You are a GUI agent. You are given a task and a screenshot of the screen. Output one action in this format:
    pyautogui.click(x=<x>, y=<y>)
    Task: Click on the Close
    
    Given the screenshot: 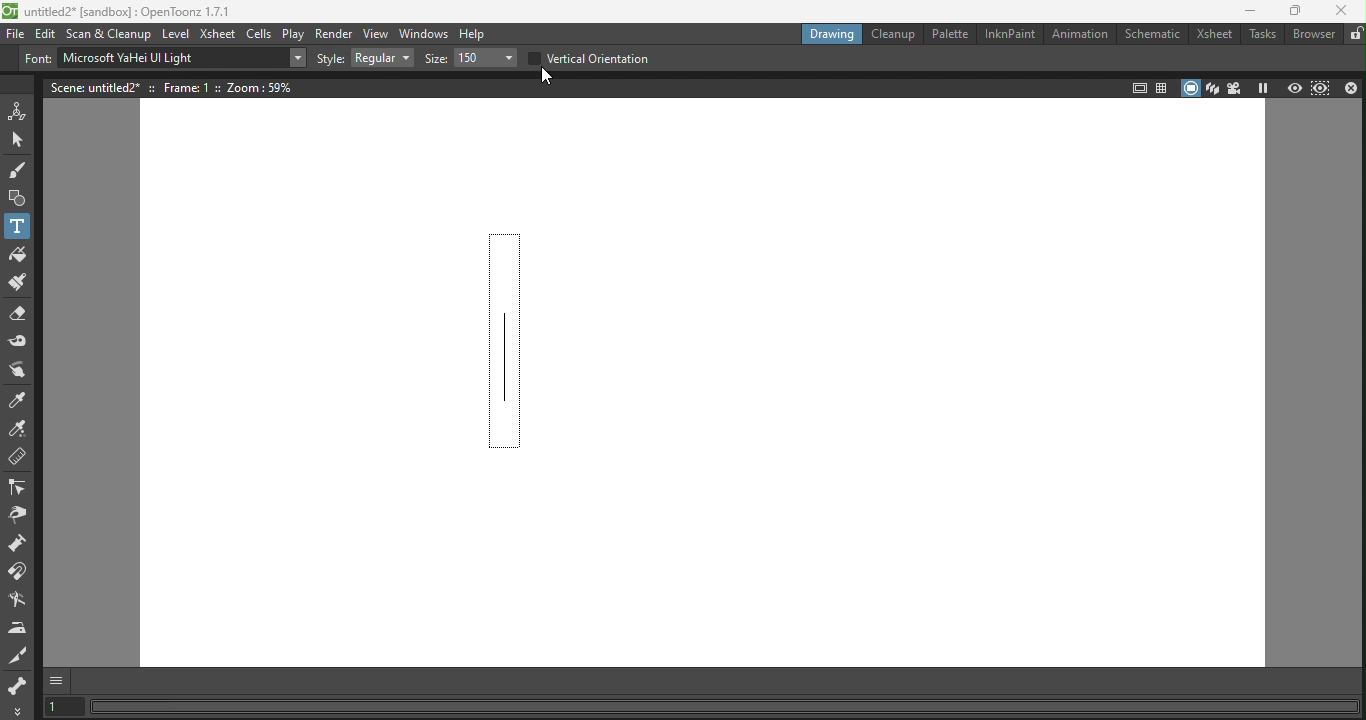 What is the action you would take?
    pyautogui.click(x=1344, y=11)
    